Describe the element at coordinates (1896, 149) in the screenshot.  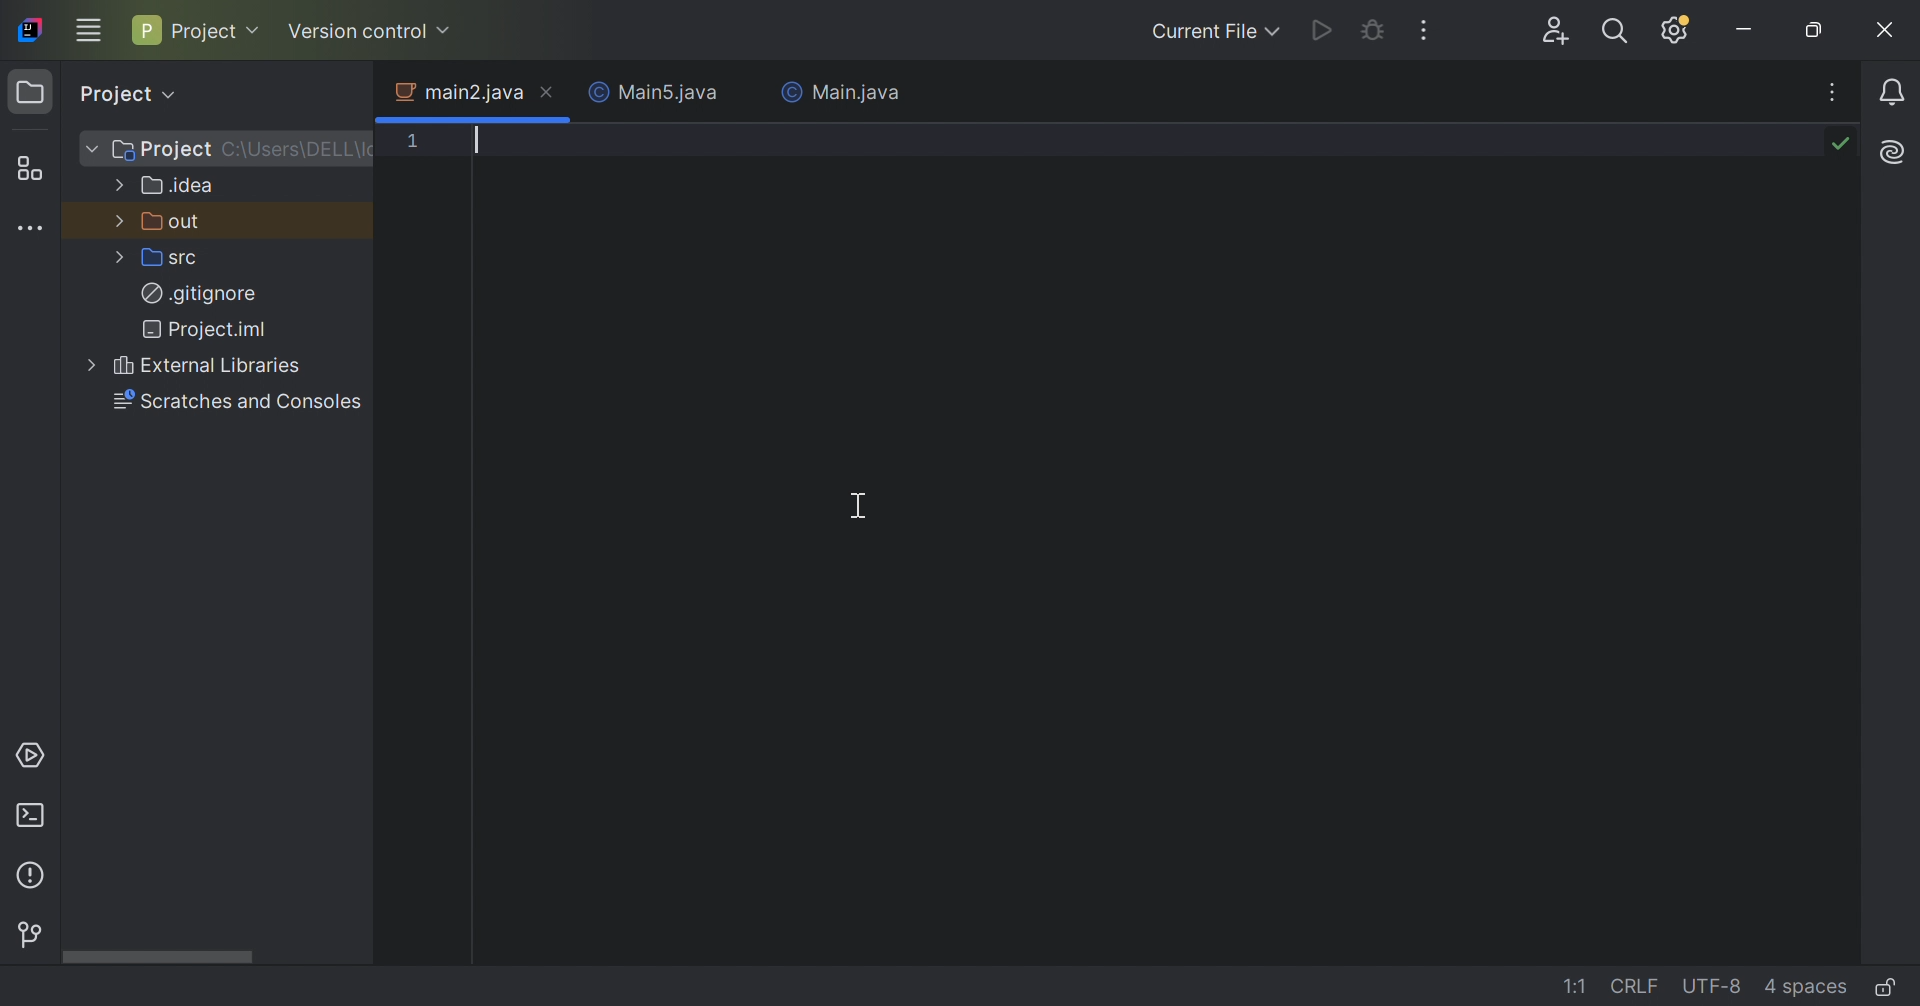
I see `AI Assistant` at that location.